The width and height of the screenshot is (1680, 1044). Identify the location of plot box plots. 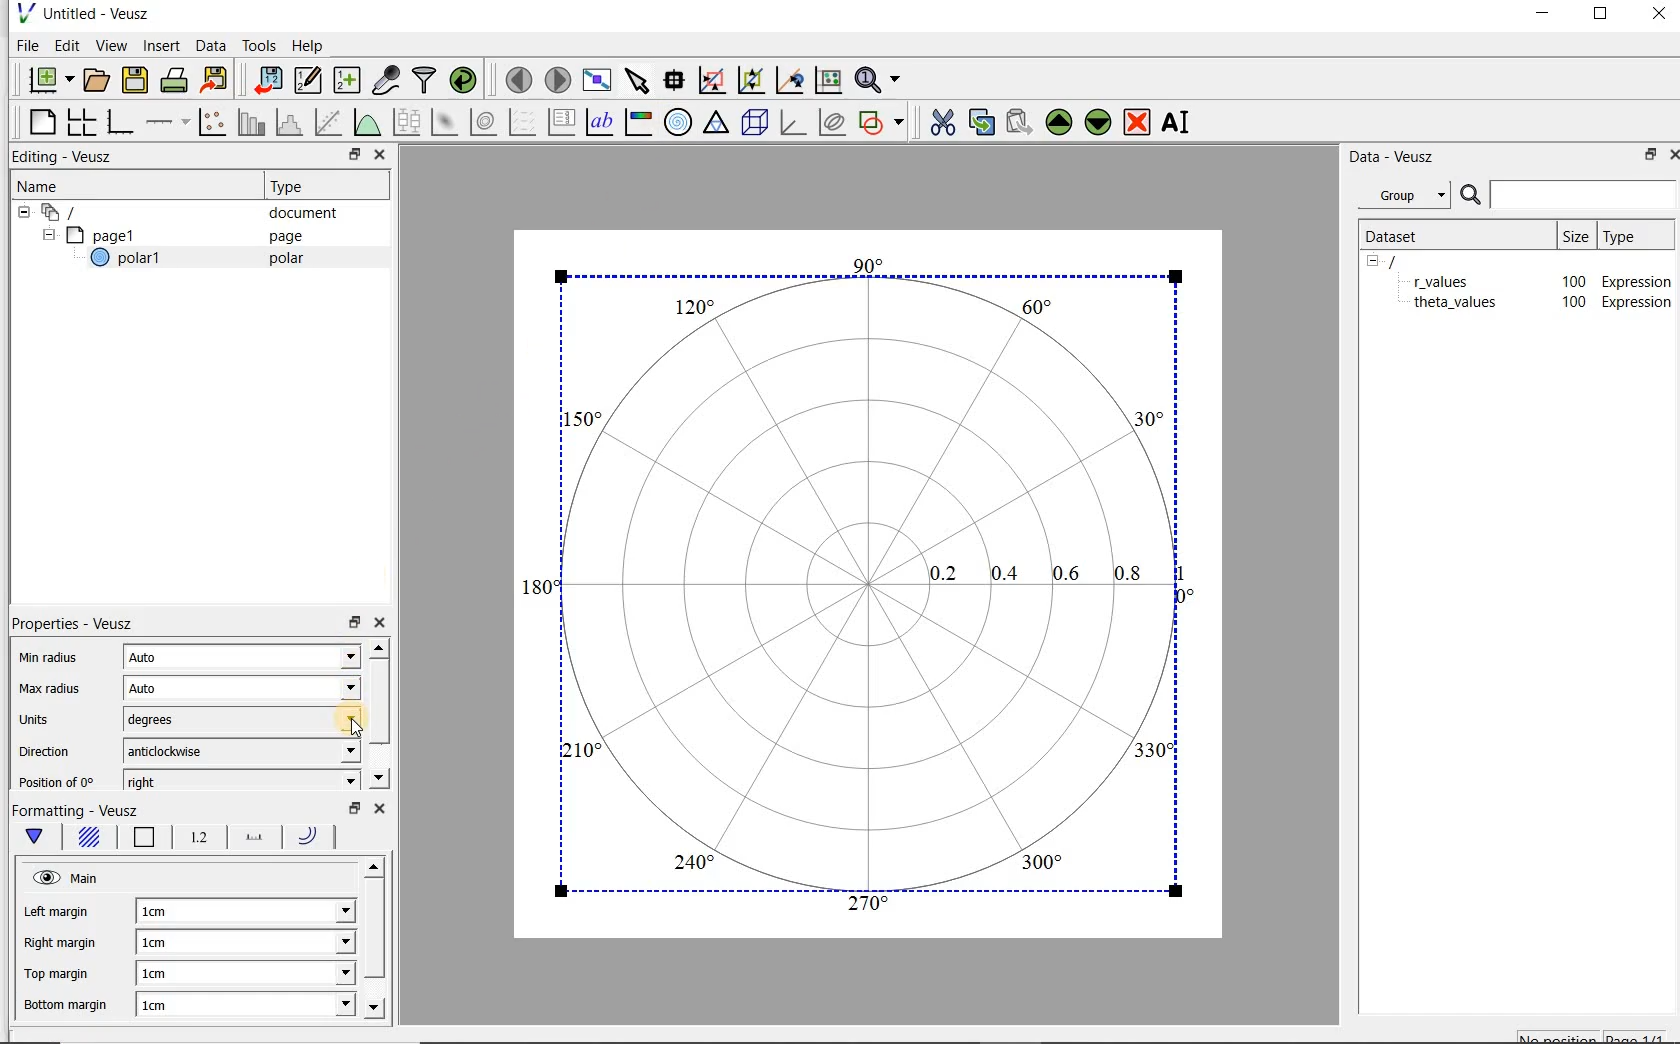
(406, 123).